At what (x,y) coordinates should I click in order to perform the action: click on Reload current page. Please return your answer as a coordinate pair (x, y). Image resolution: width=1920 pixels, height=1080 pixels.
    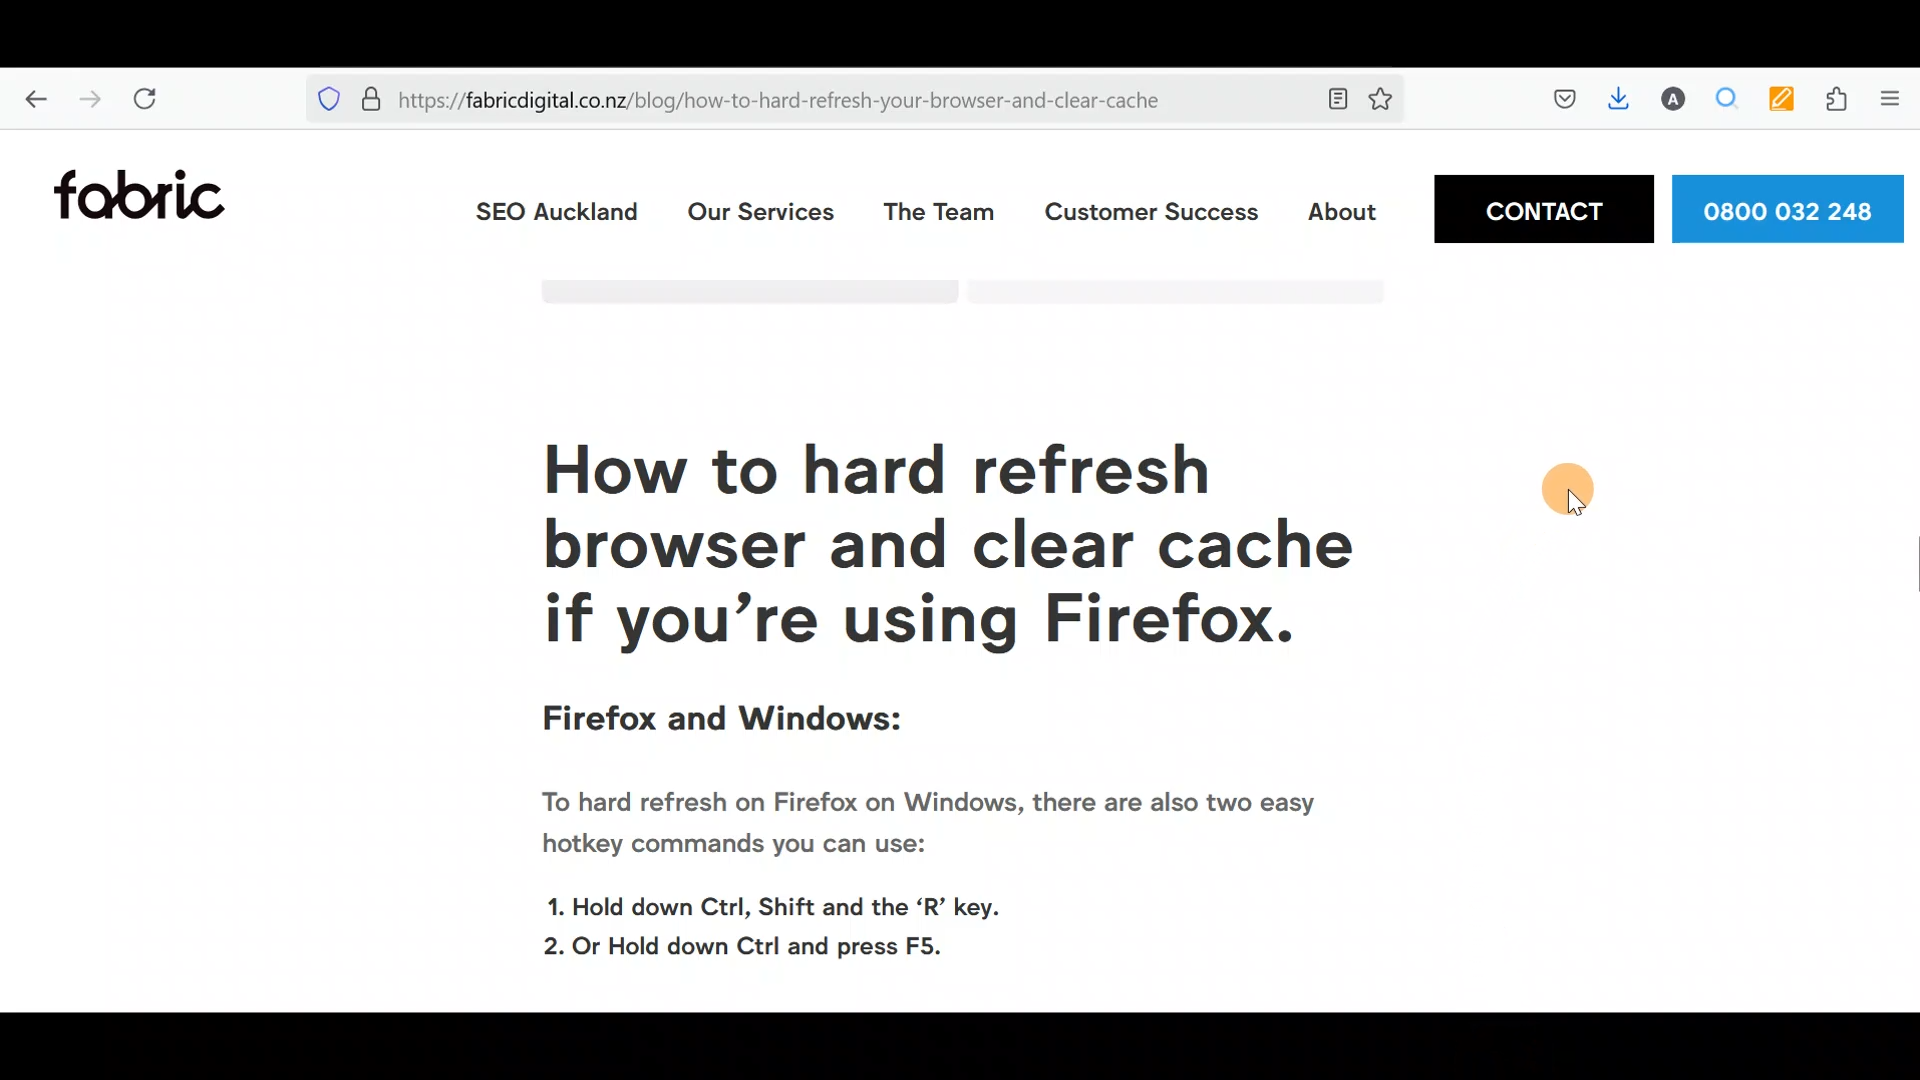
    Looking at the image, I should click on (151, 99).